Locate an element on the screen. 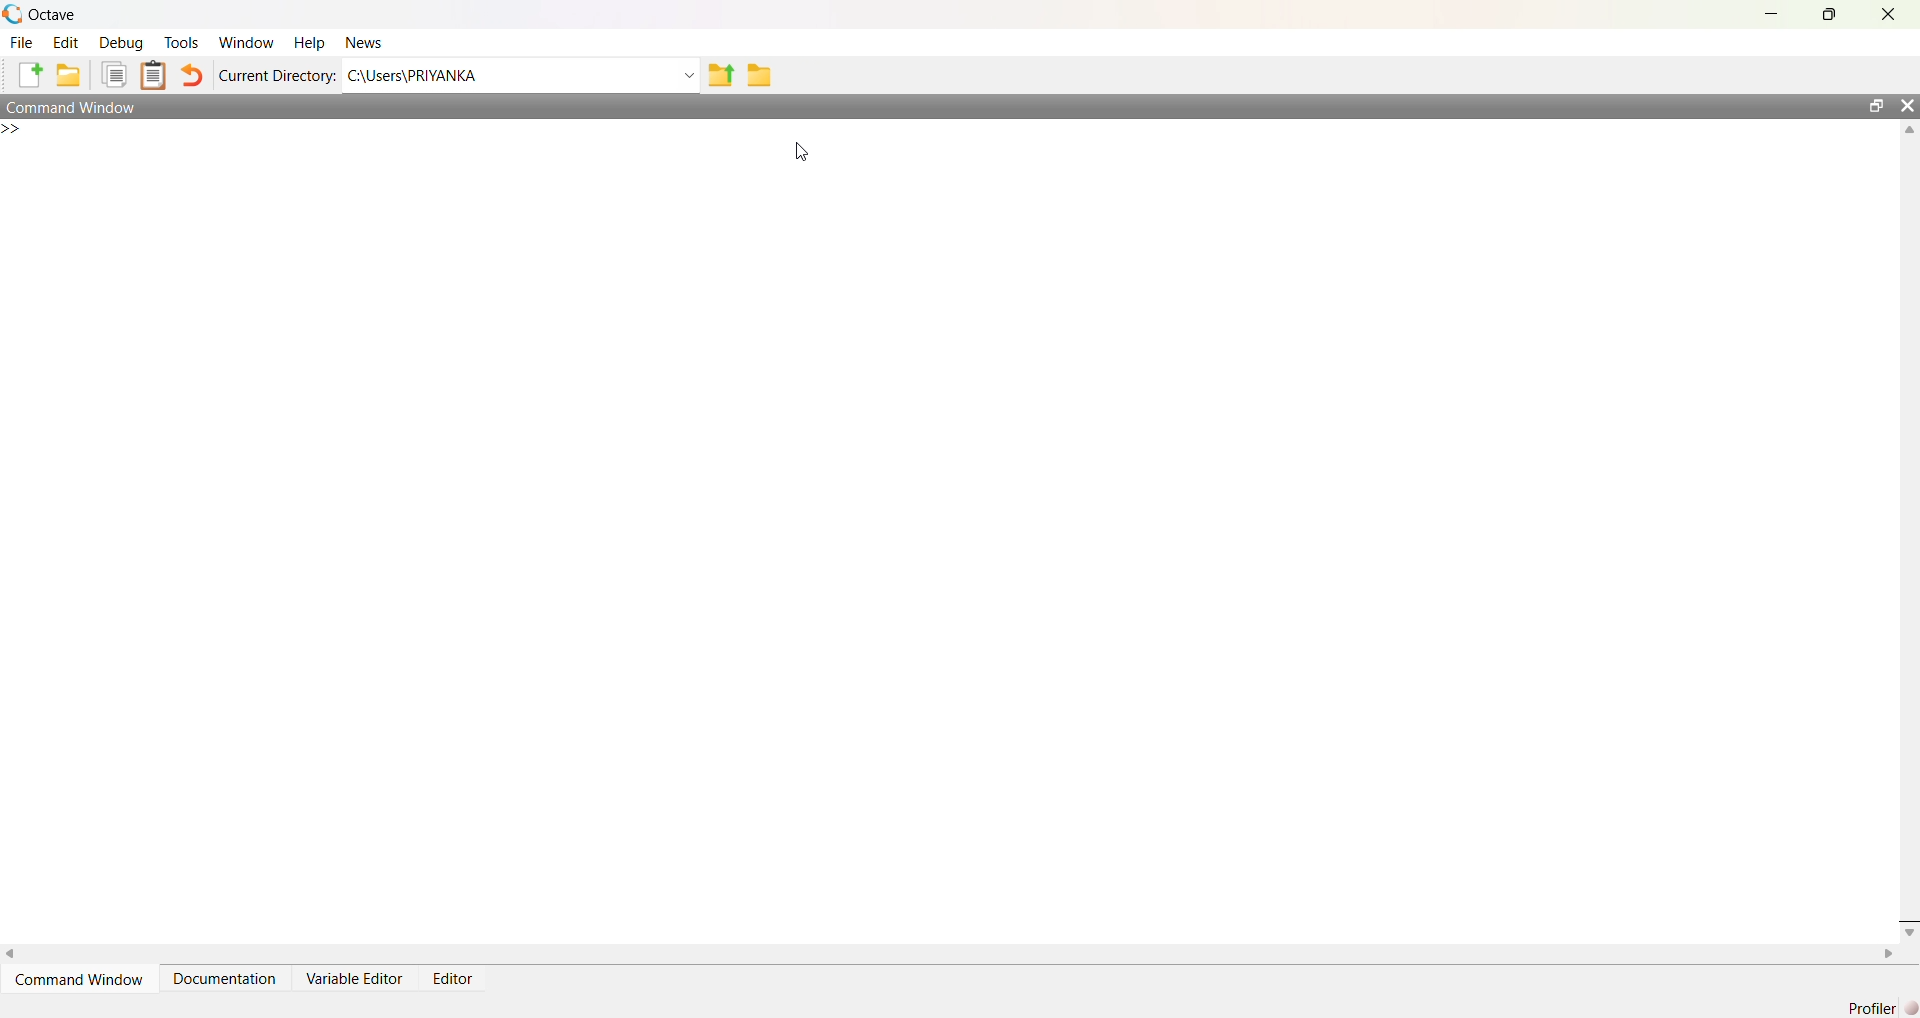 Image resolution: width=1920 pixels, height=1018 pixels. Current Directory: is located at coordinates (278, 77).